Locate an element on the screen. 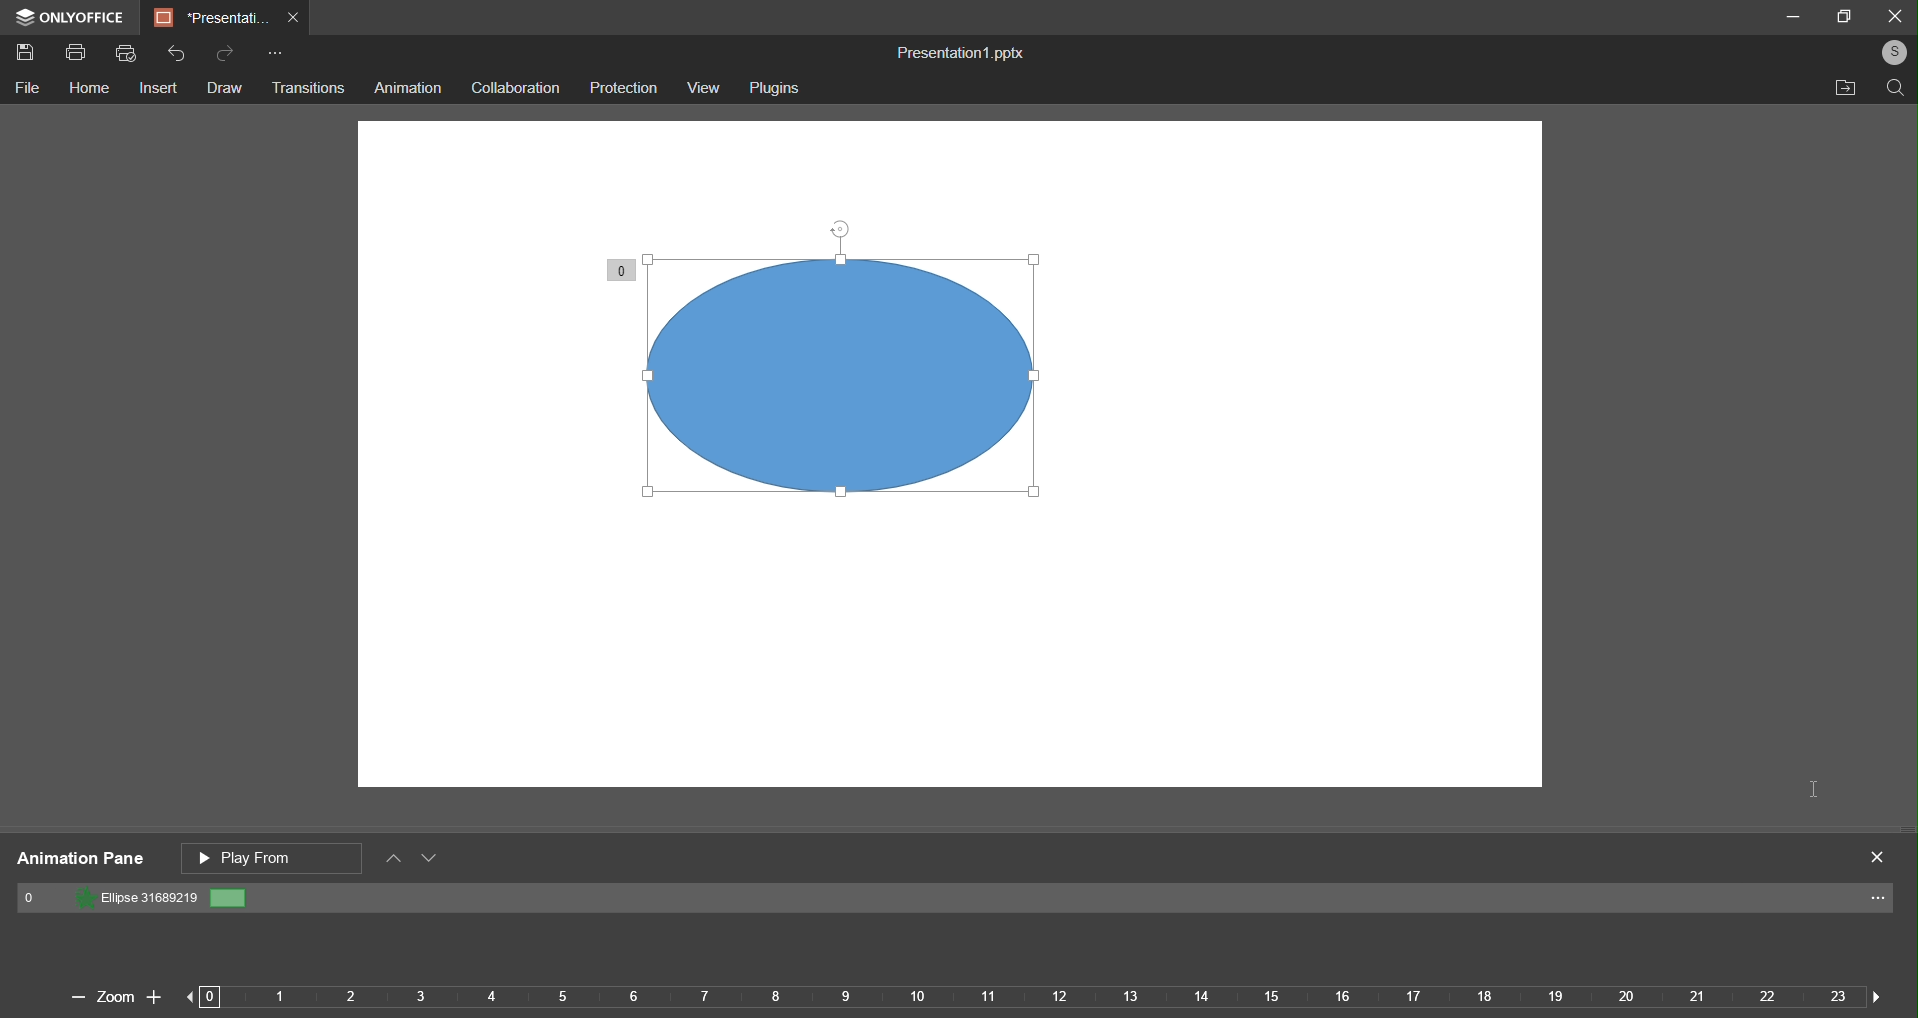 The image size is (1918, 1018). login is located at coordinates (1892, 51).